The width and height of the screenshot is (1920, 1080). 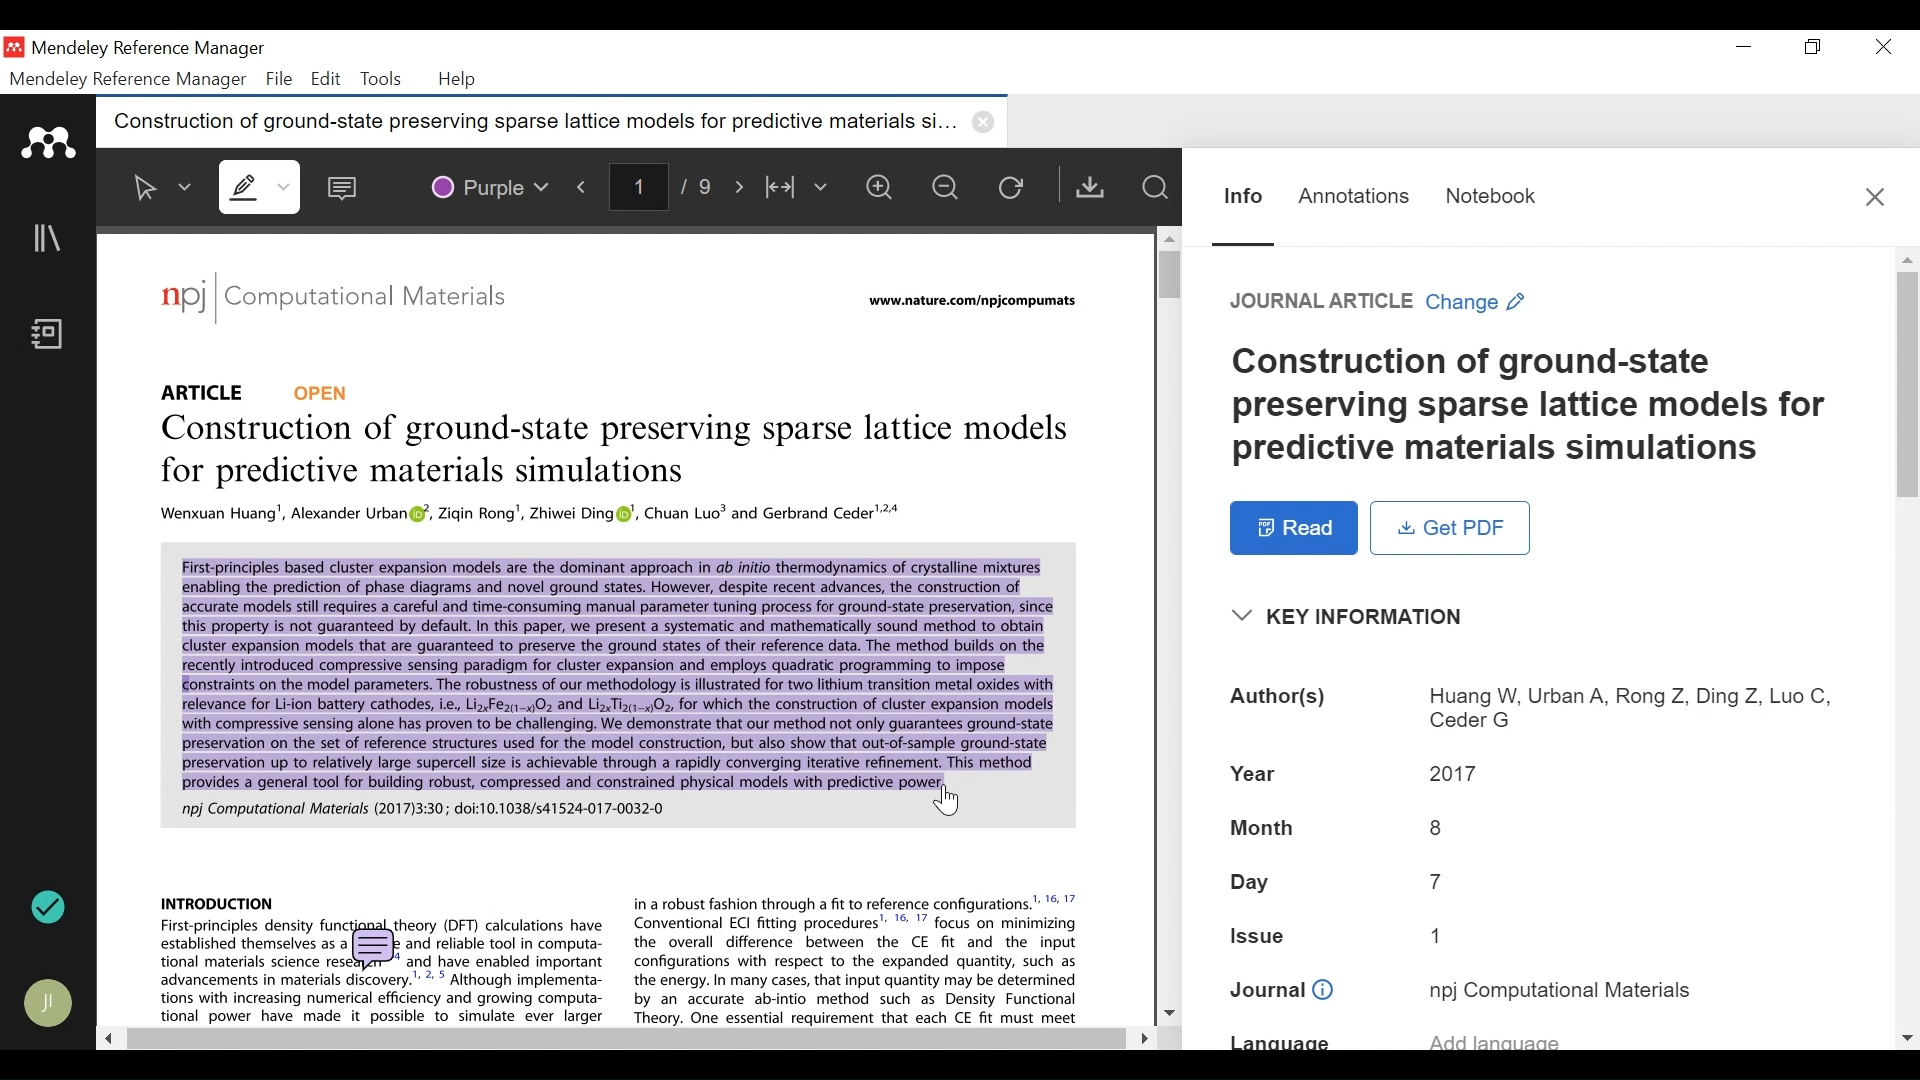 I want to click on Language, so click(x=1280, y=1042).